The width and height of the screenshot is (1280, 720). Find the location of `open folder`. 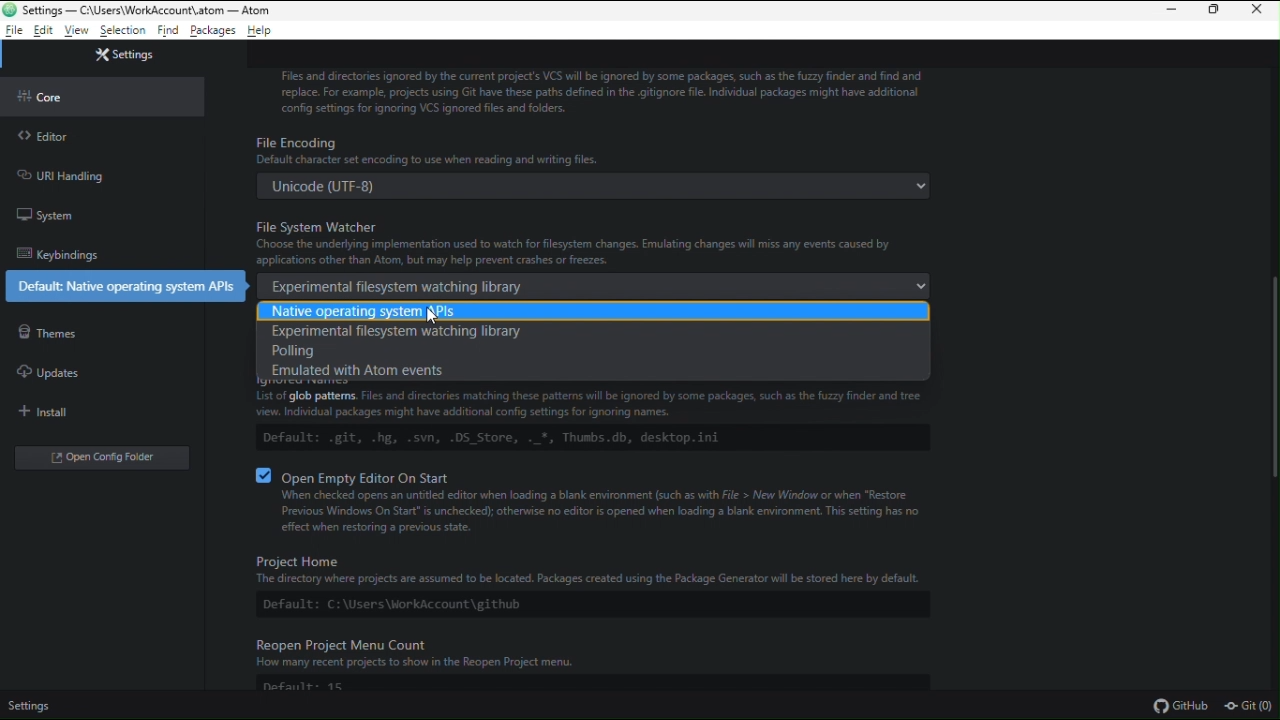

open folder is located at coordinates (105, 456).